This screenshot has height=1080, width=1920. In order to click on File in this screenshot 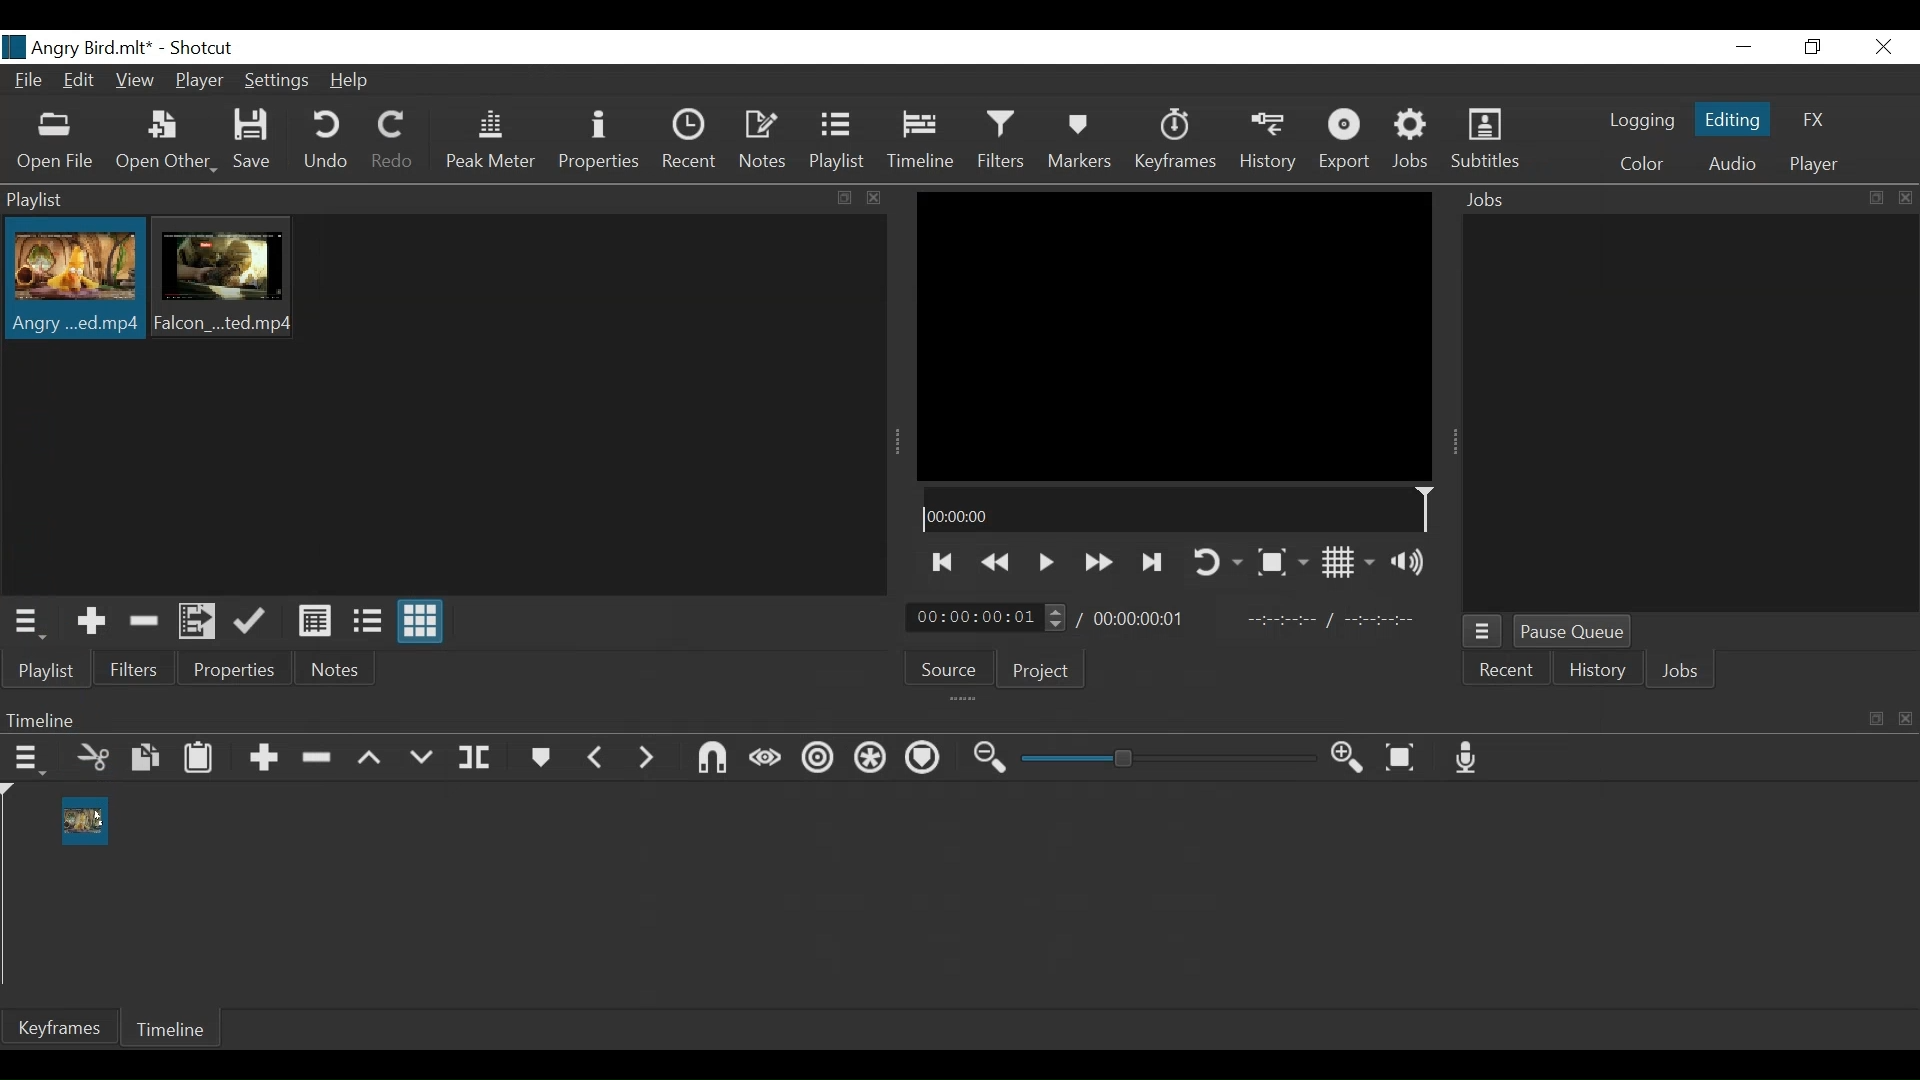, I will do `click(27, 82)`.